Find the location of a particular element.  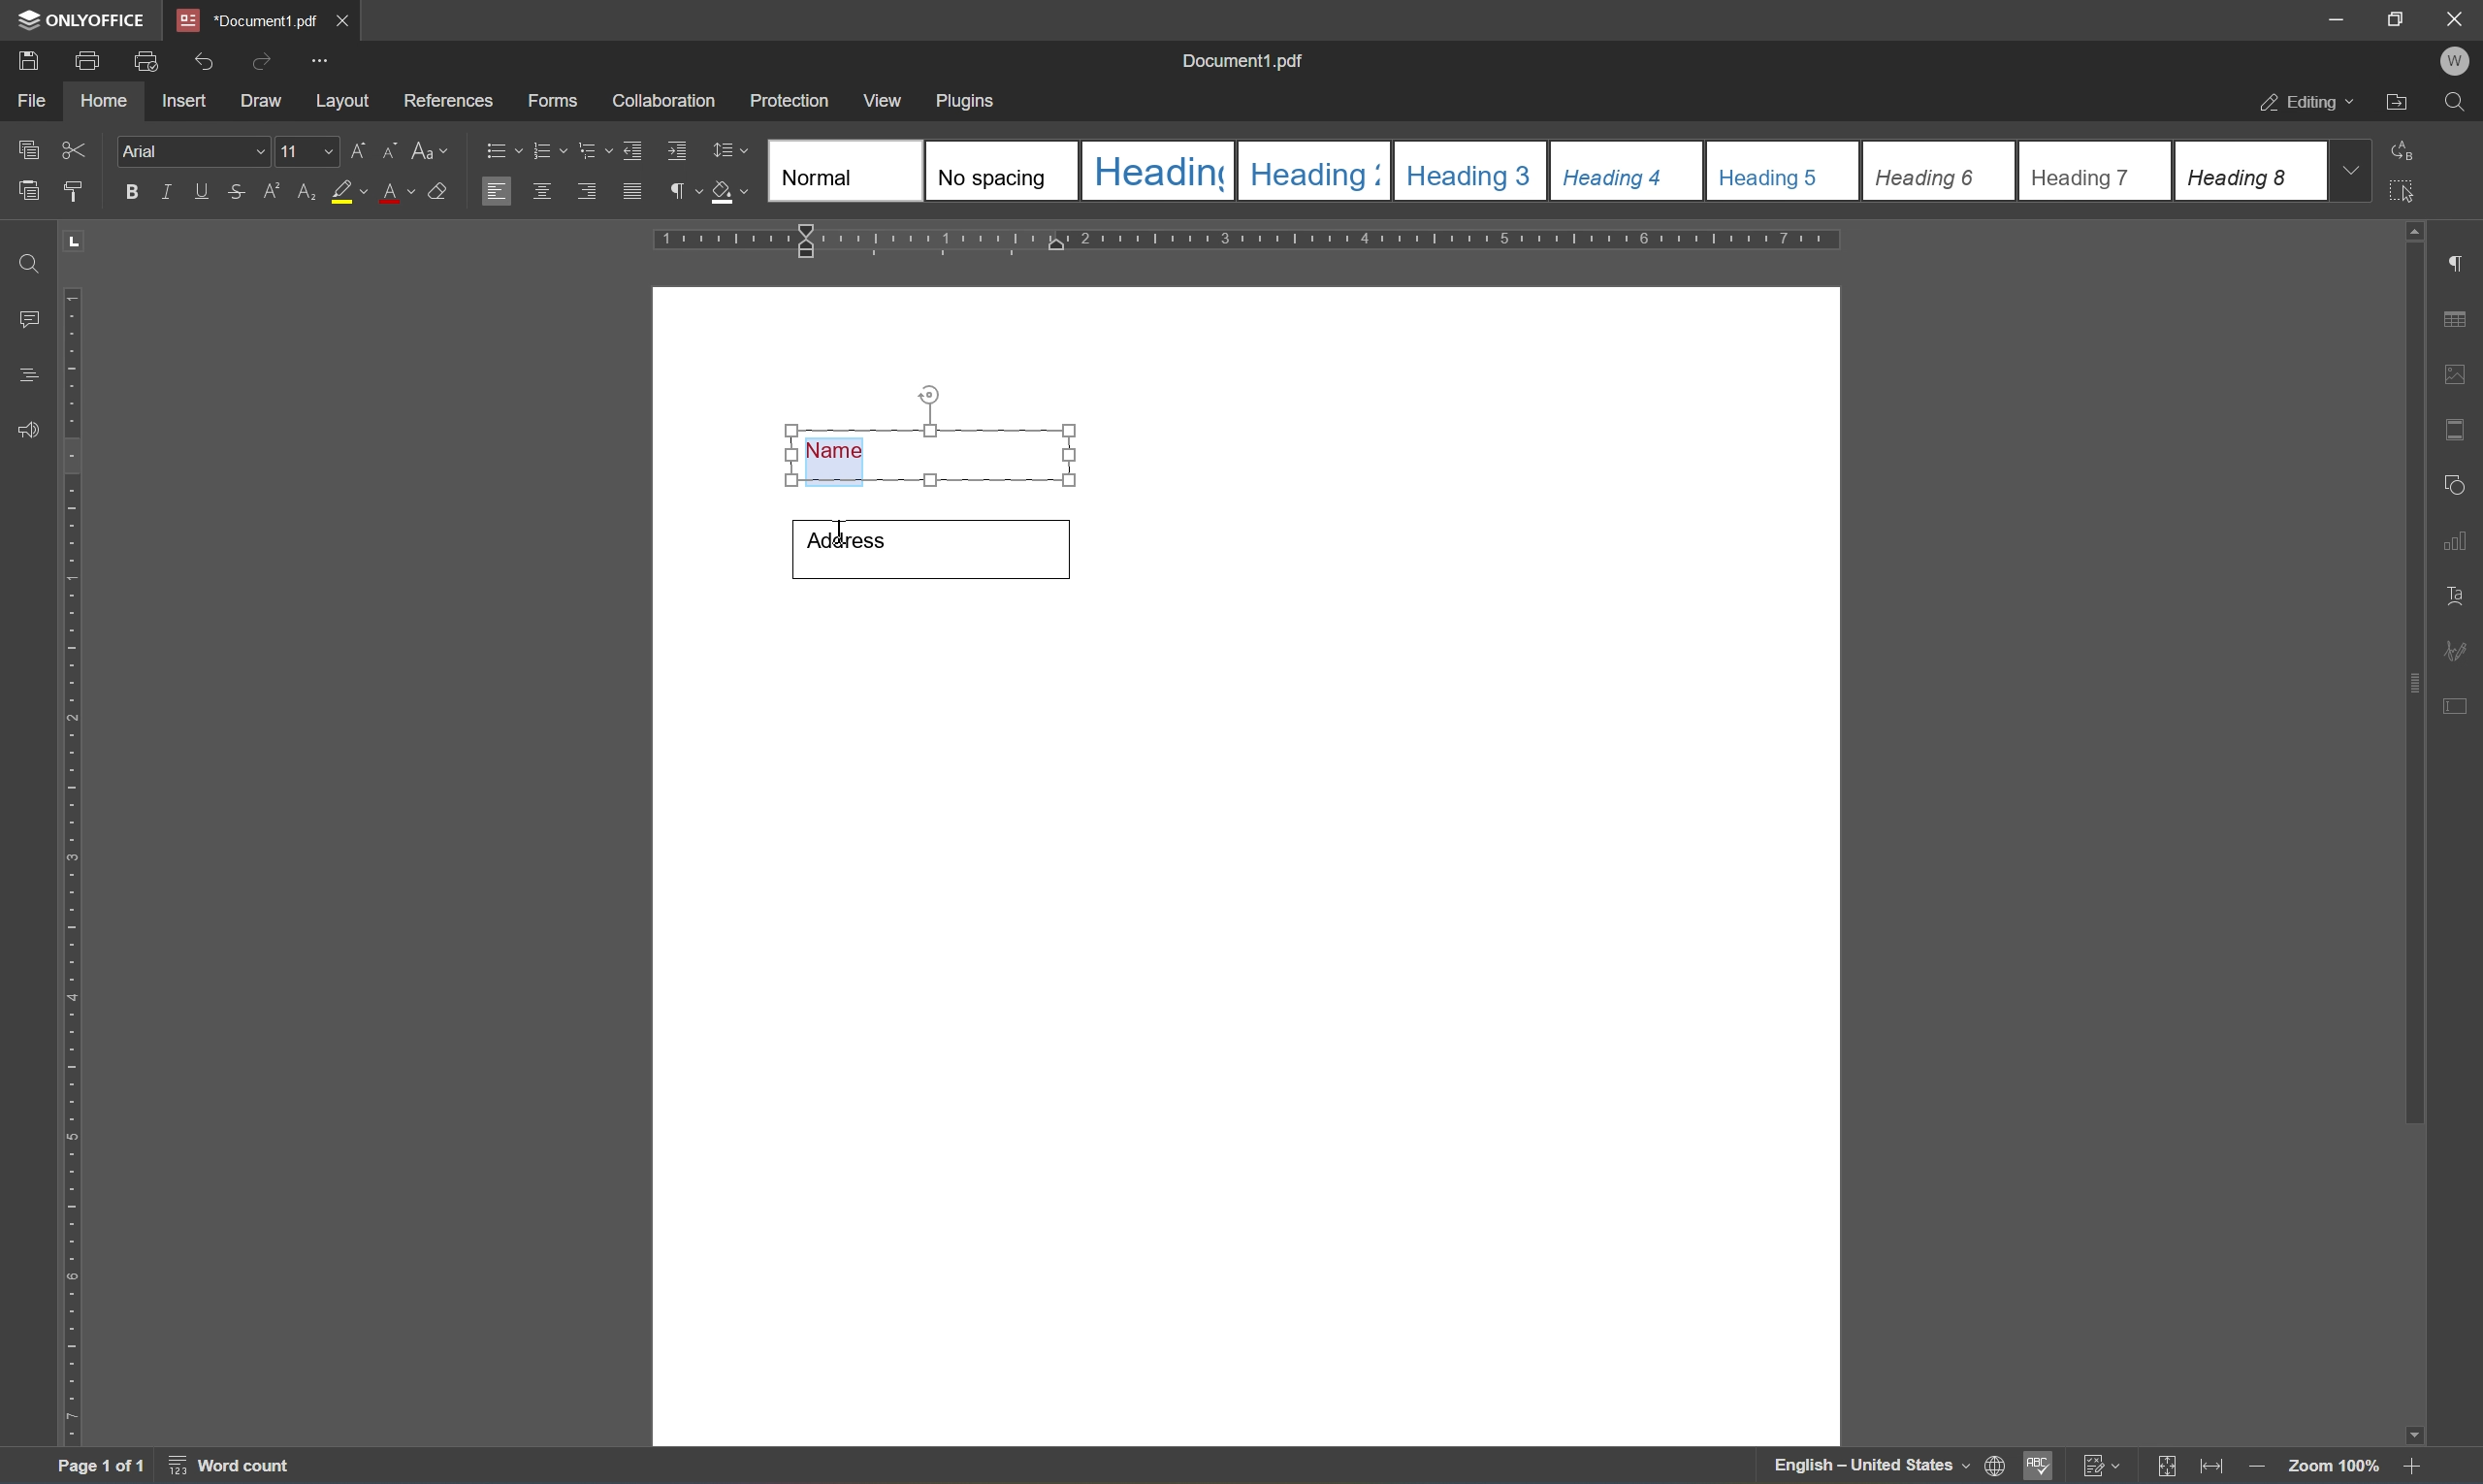

insert is located at coordinates (194, 103).